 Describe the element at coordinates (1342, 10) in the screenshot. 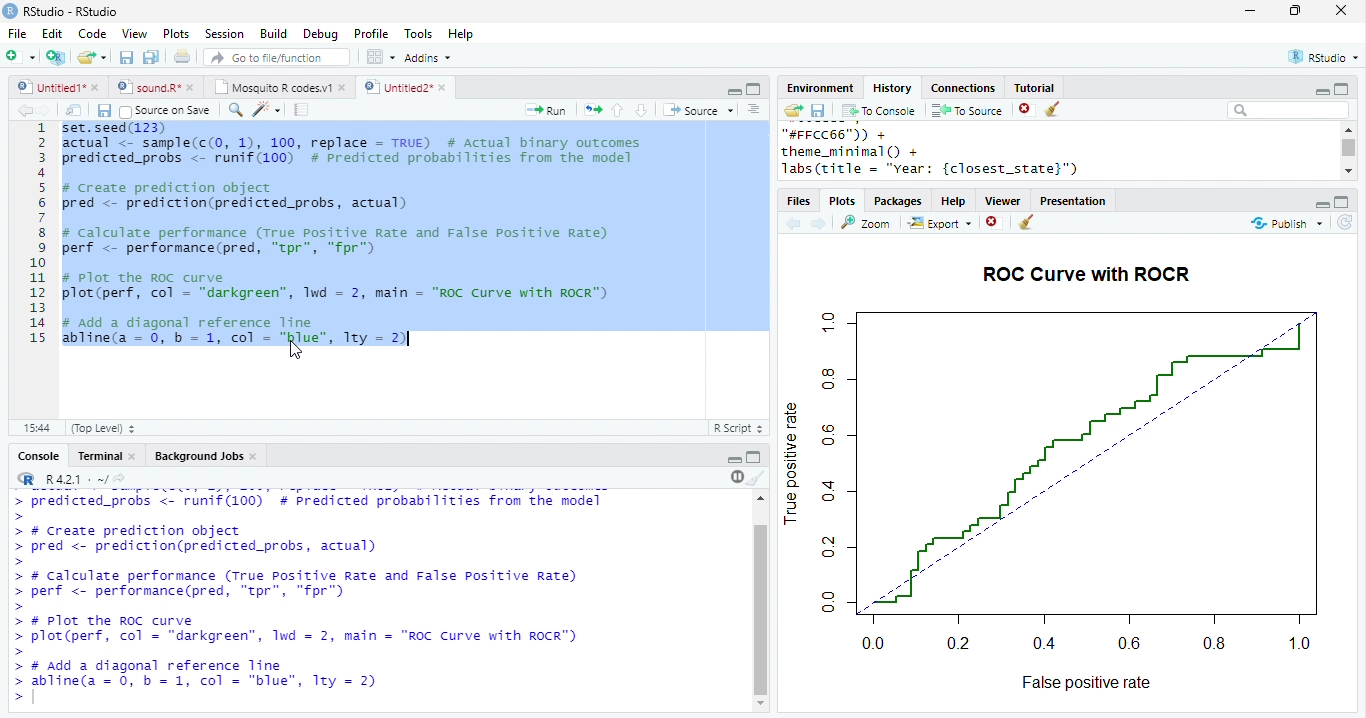

I see `close` at that location.